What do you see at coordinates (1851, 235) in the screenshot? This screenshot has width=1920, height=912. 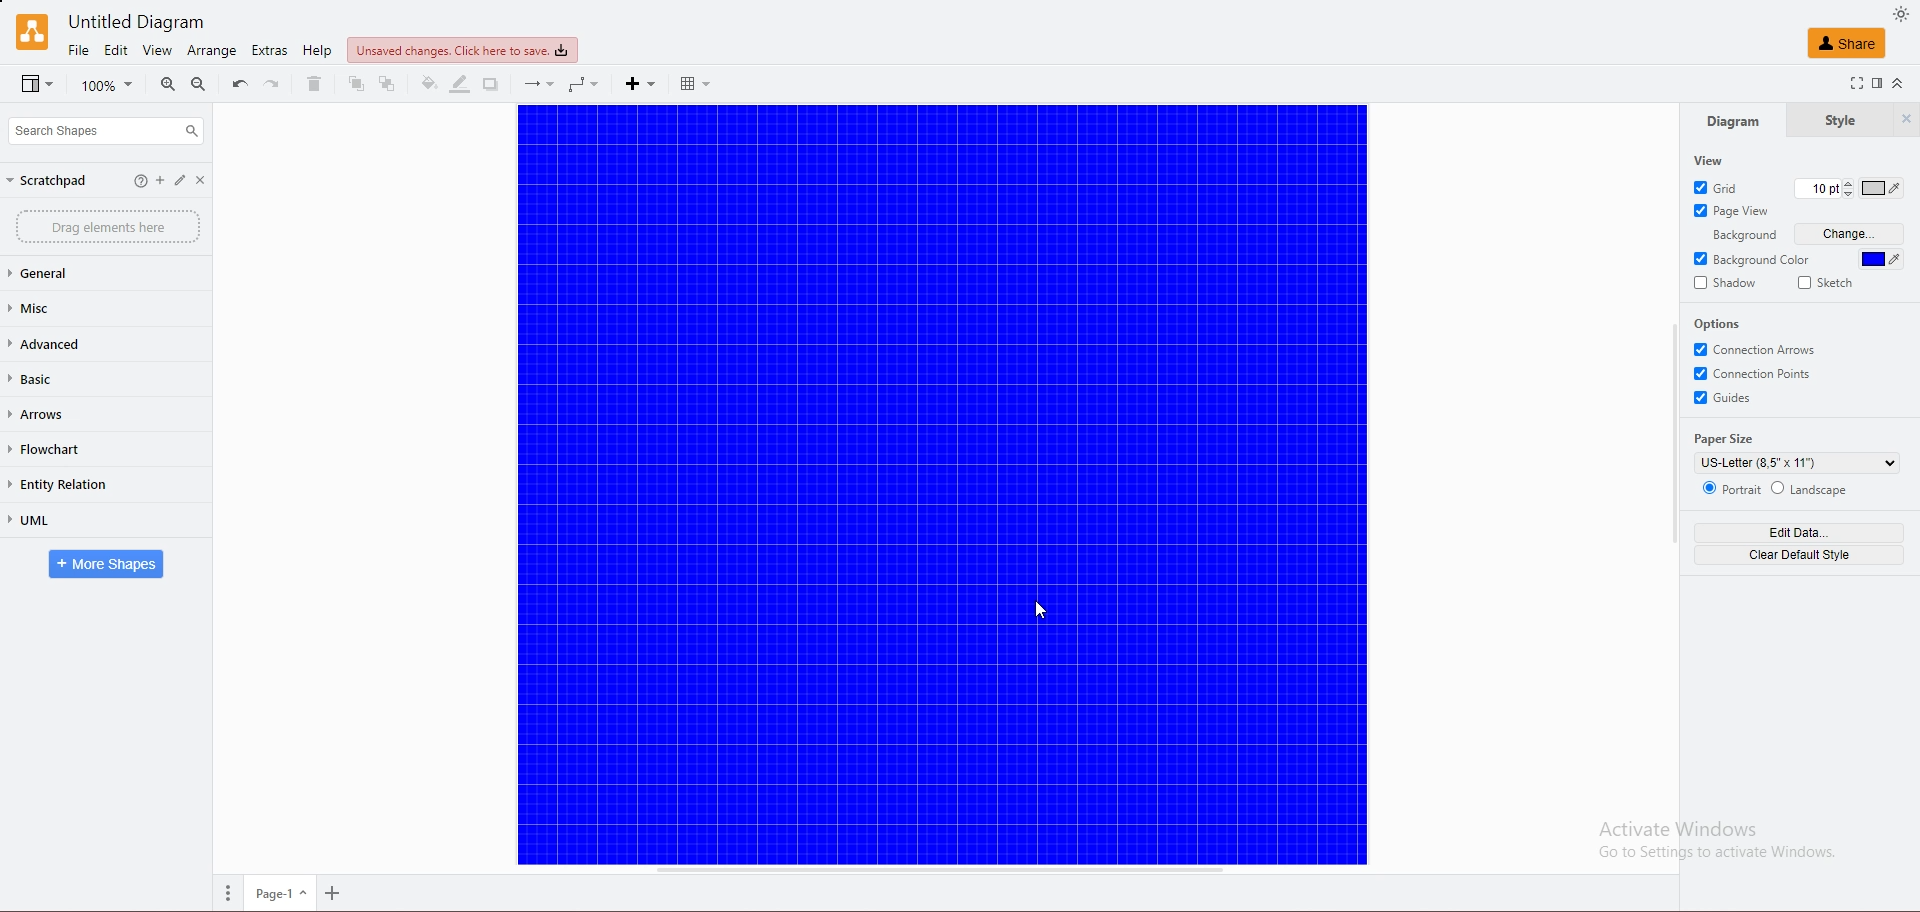 I see `change` at bounding box center [1851, 235].